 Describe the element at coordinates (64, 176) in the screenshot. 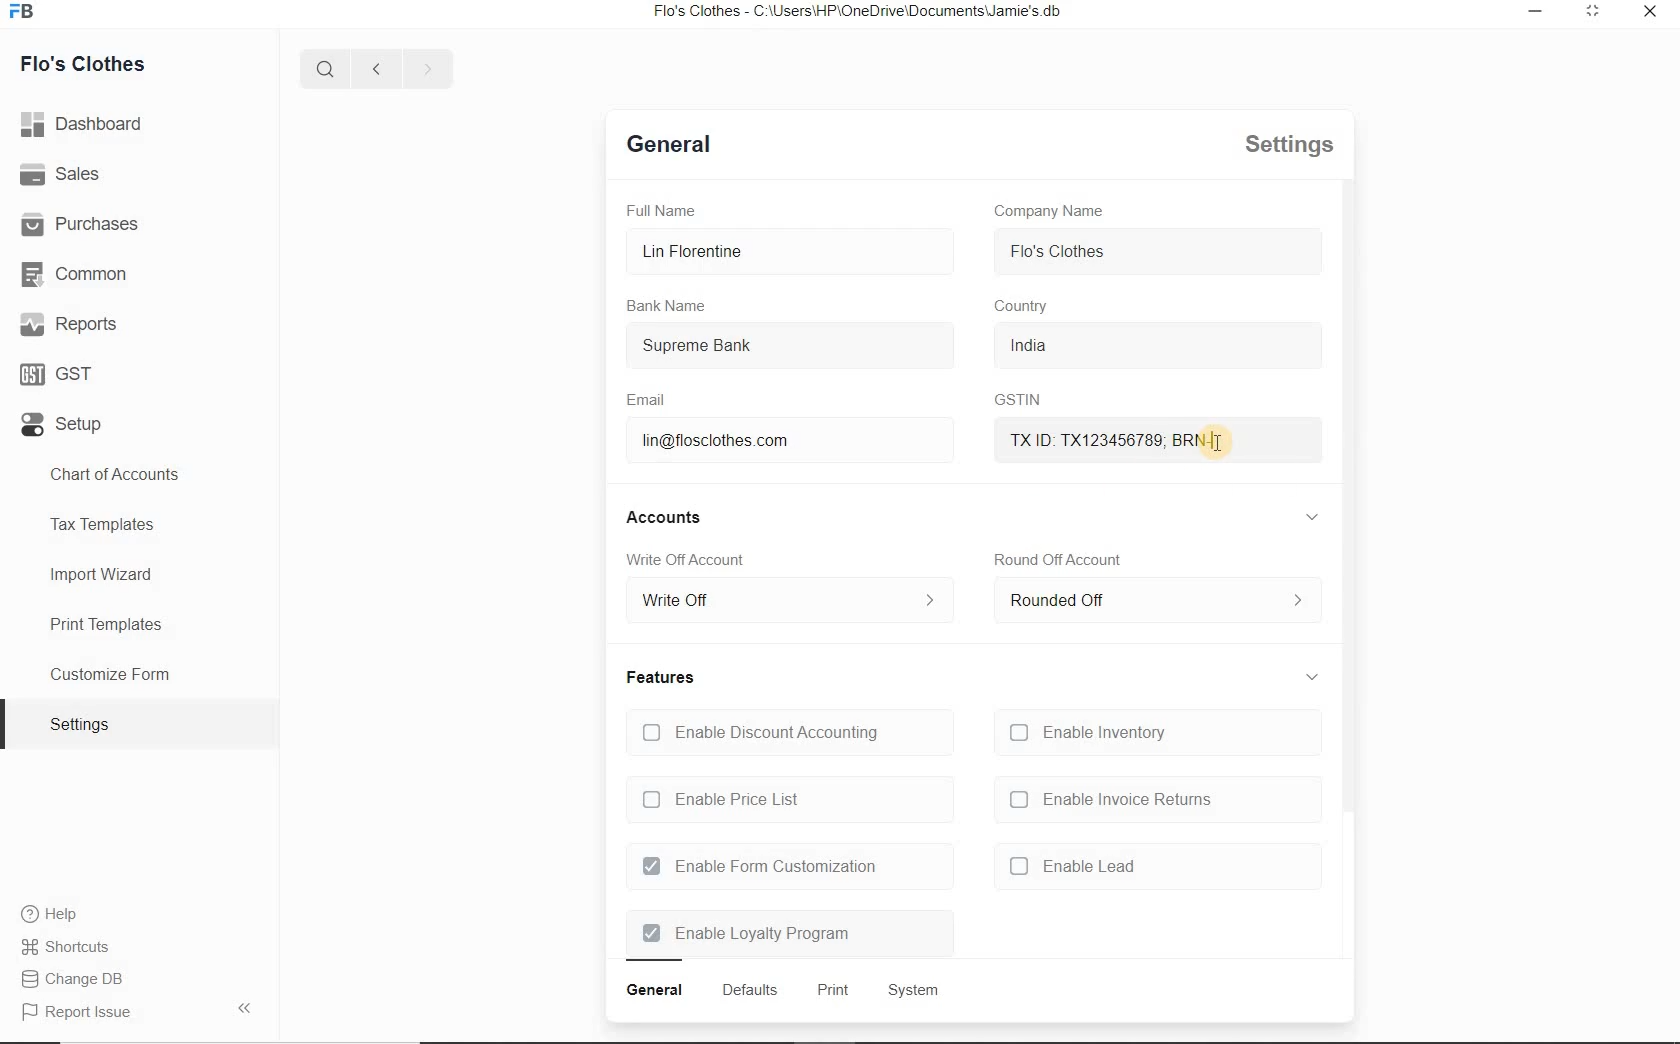

I see `Sales` at that location.